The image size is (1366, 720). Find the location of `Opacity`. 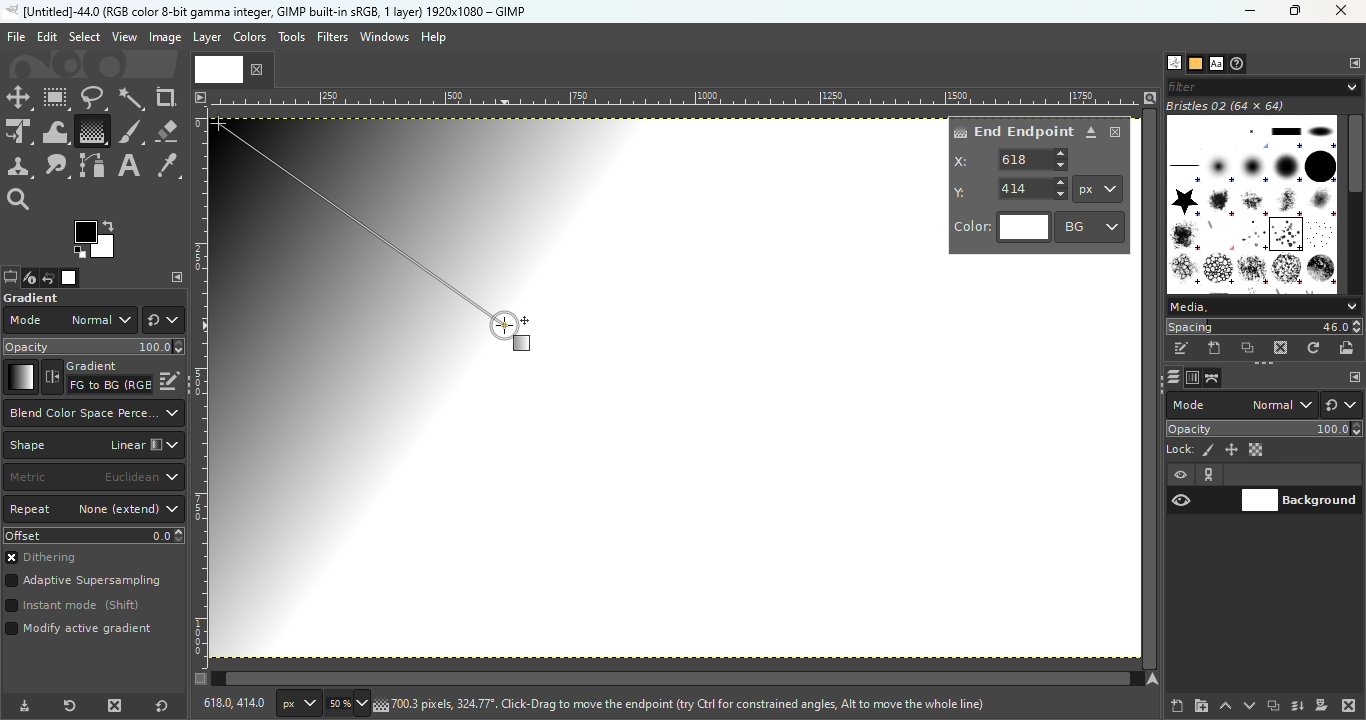

Opacity is located at coordinates (1266, 429).